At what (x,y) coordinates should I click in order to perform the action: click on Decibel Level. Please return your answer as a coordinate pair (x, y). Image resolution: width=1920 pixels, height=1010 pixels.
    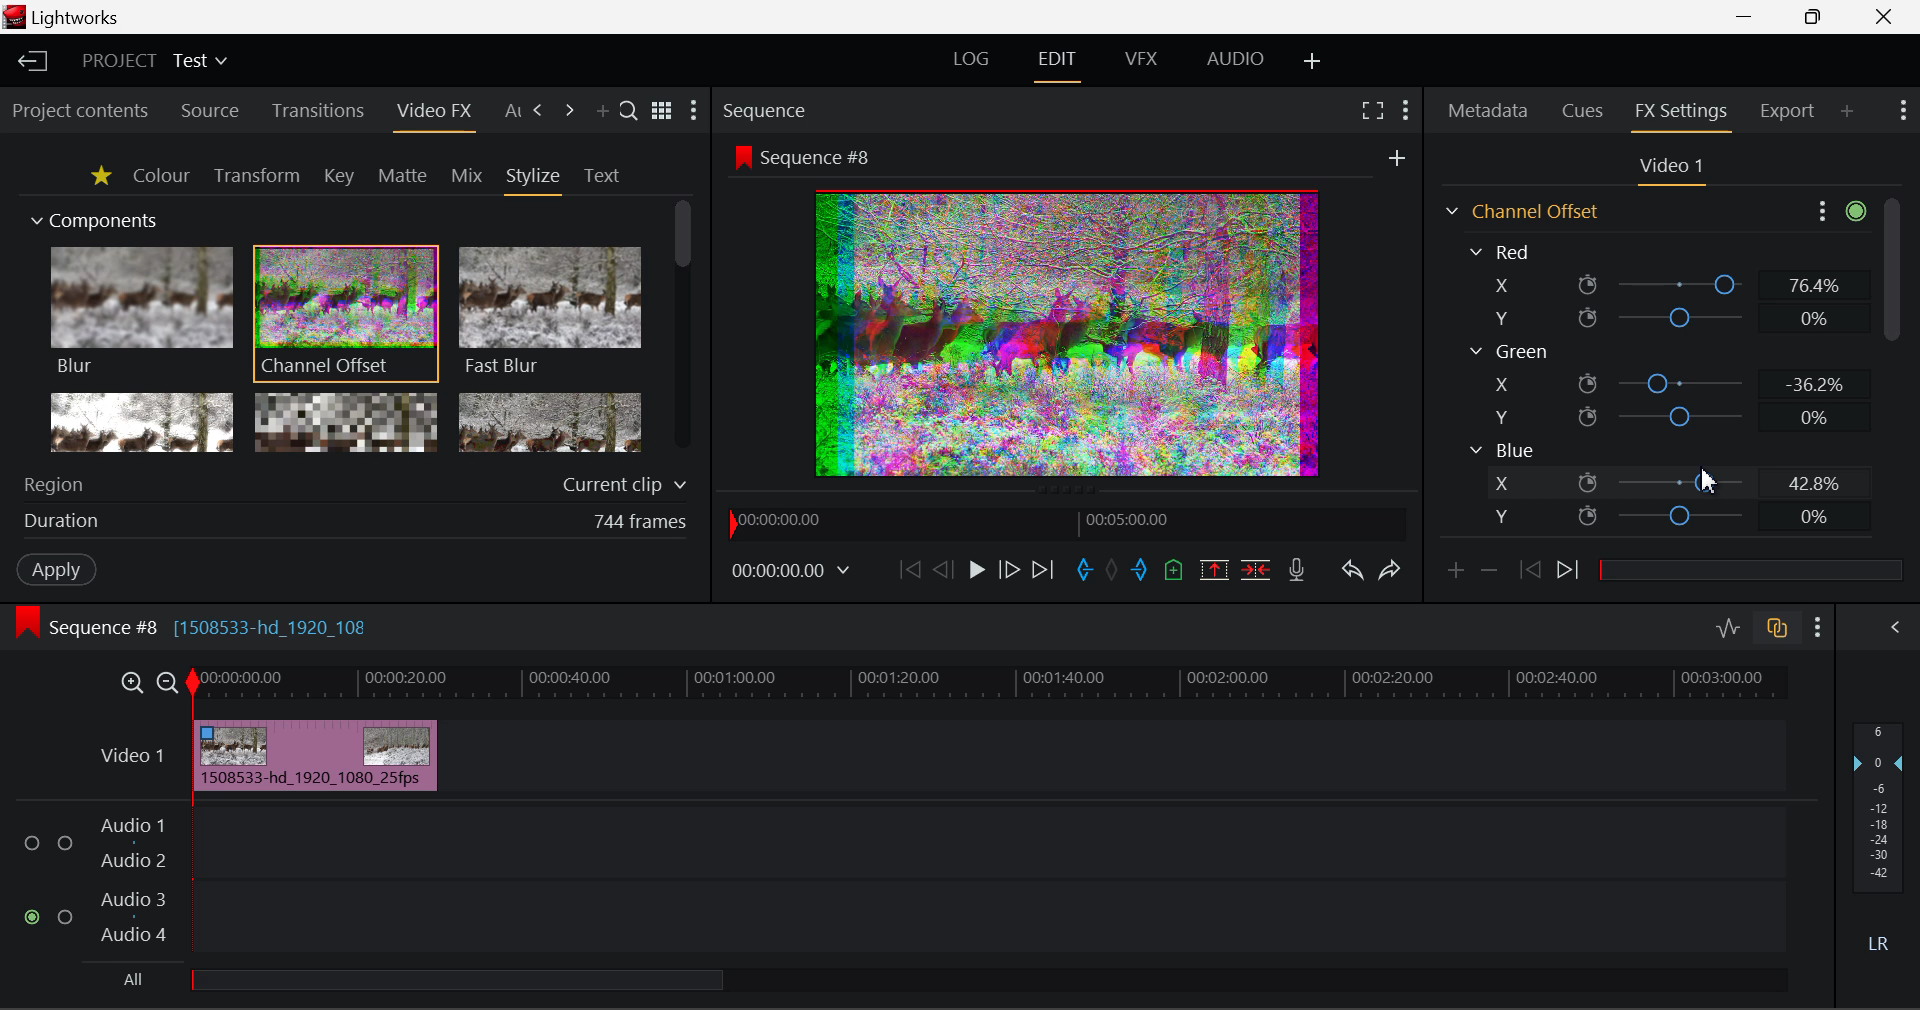
    Looking at the image, I should click on (1880, 835).